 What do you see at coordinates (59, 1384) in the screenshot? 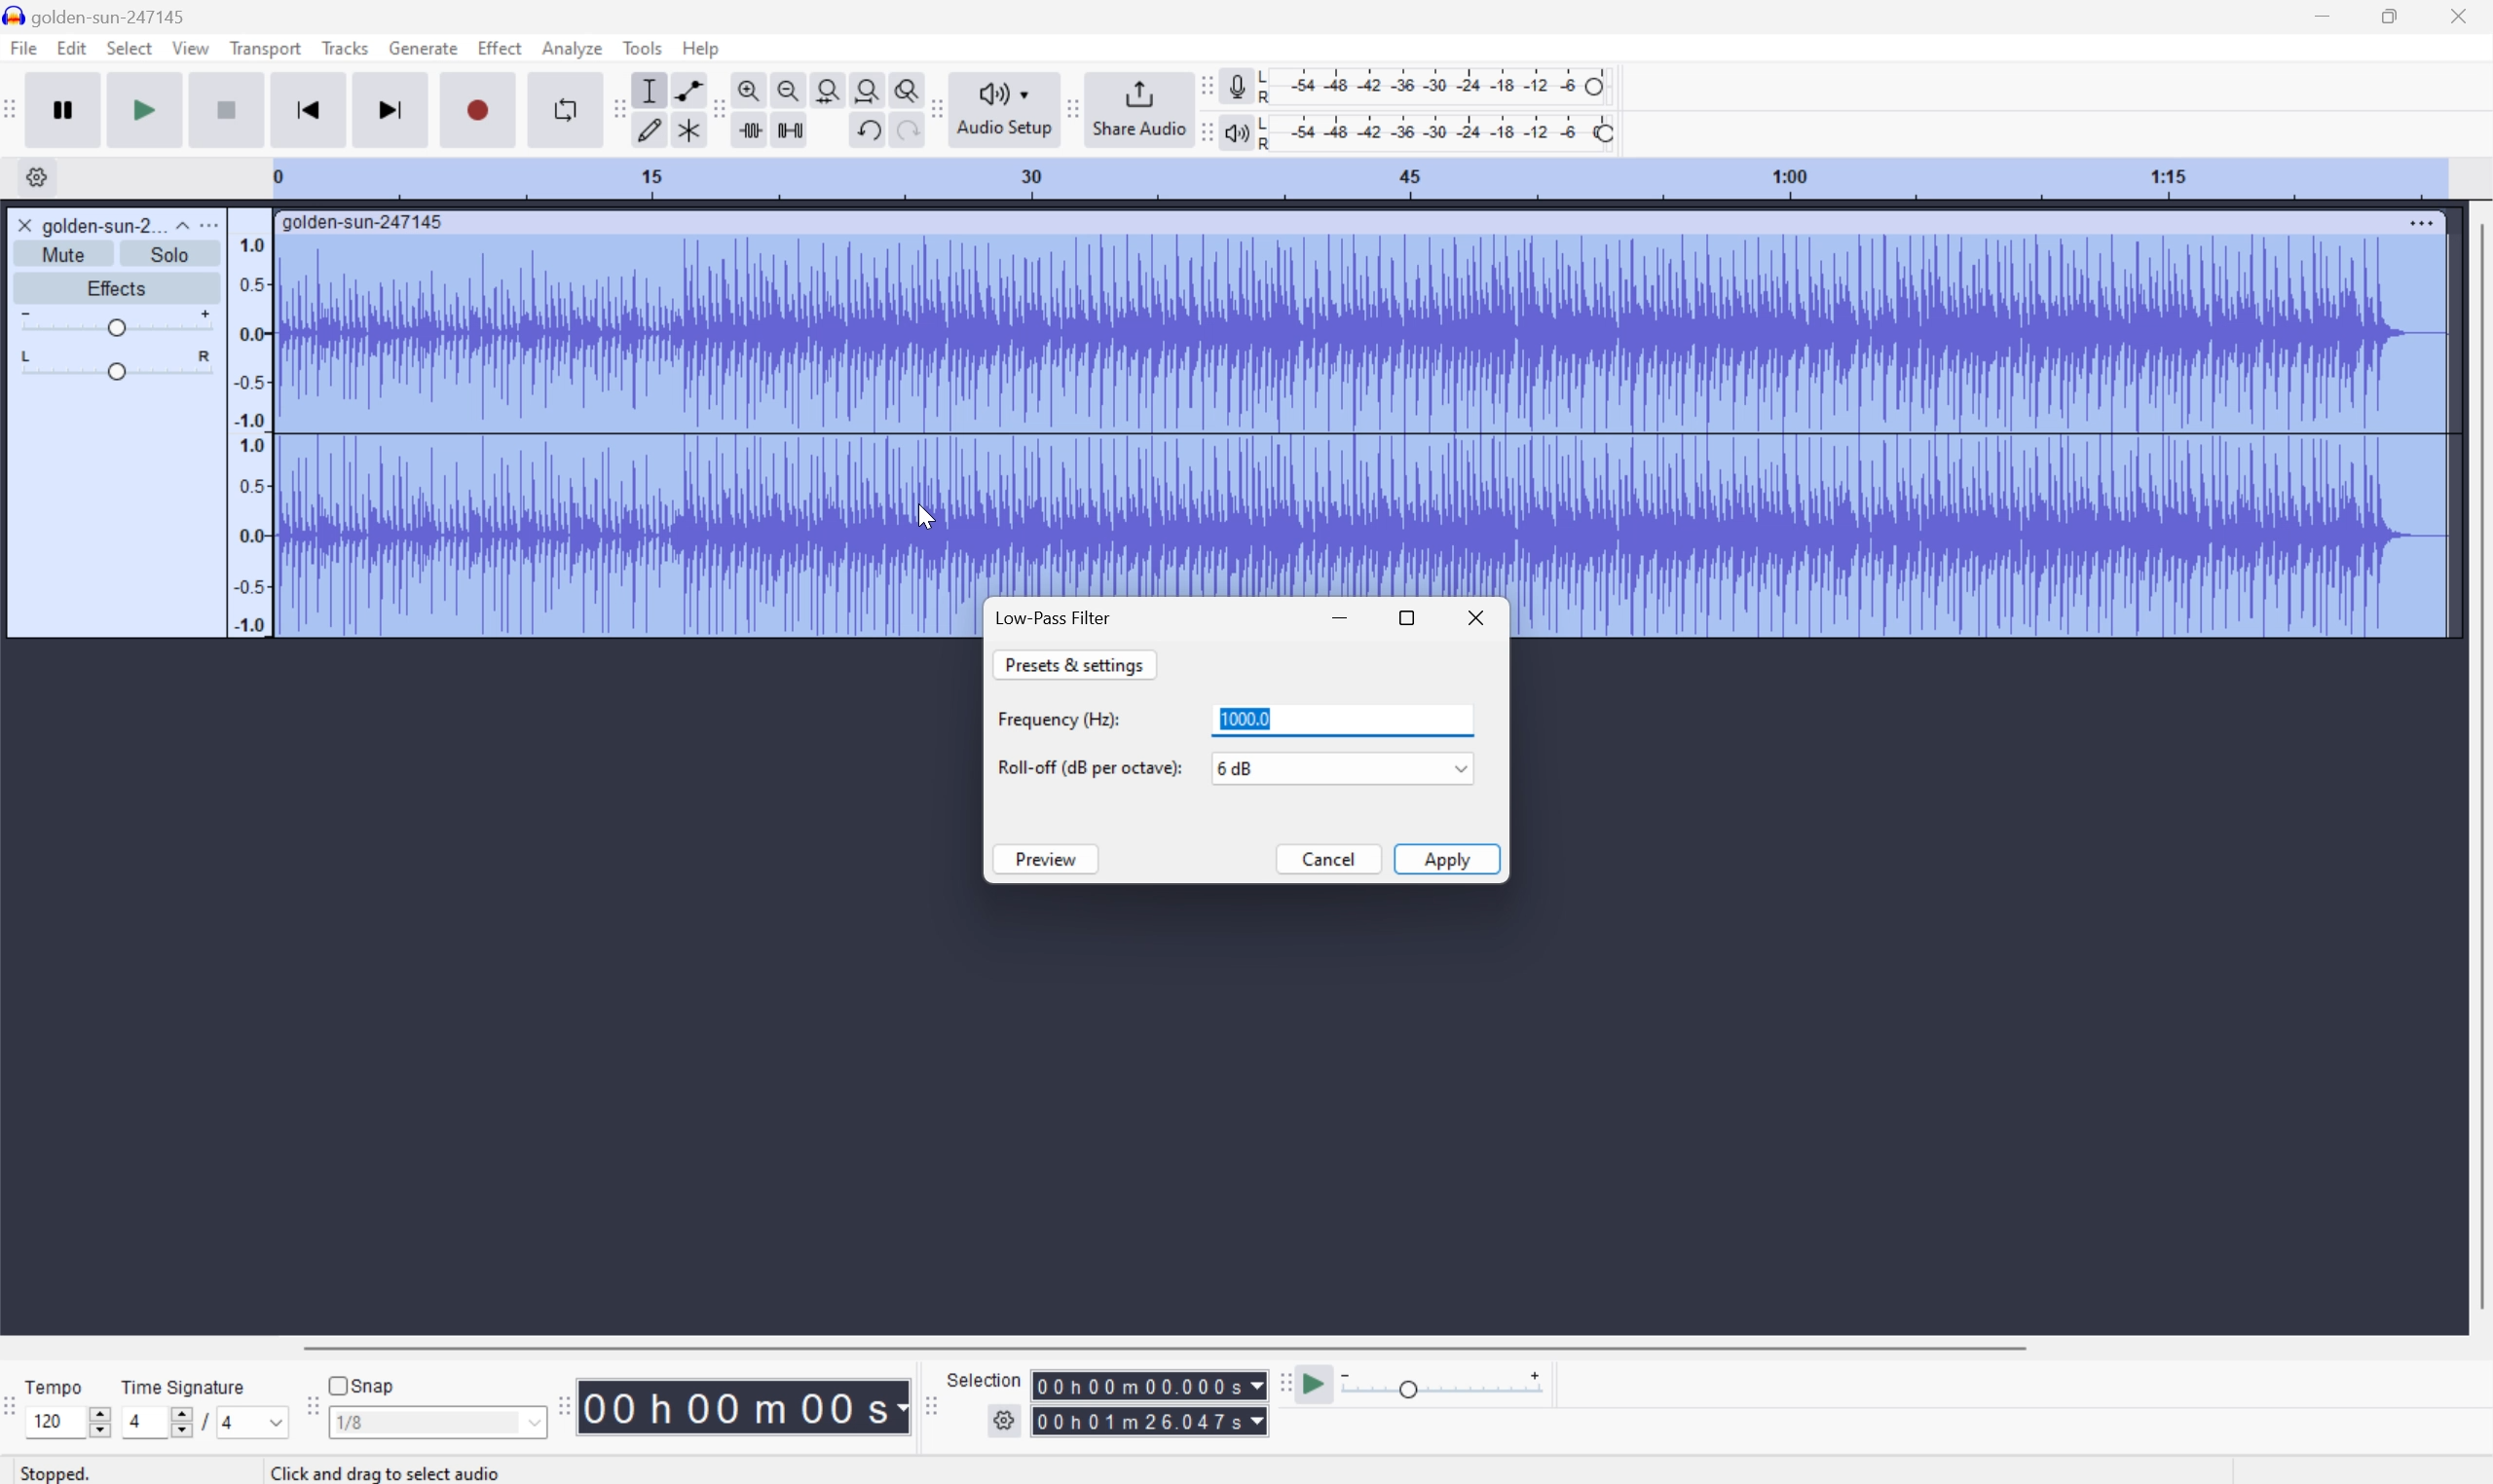
I see `Tempo` at bounding box center [59, 1384].